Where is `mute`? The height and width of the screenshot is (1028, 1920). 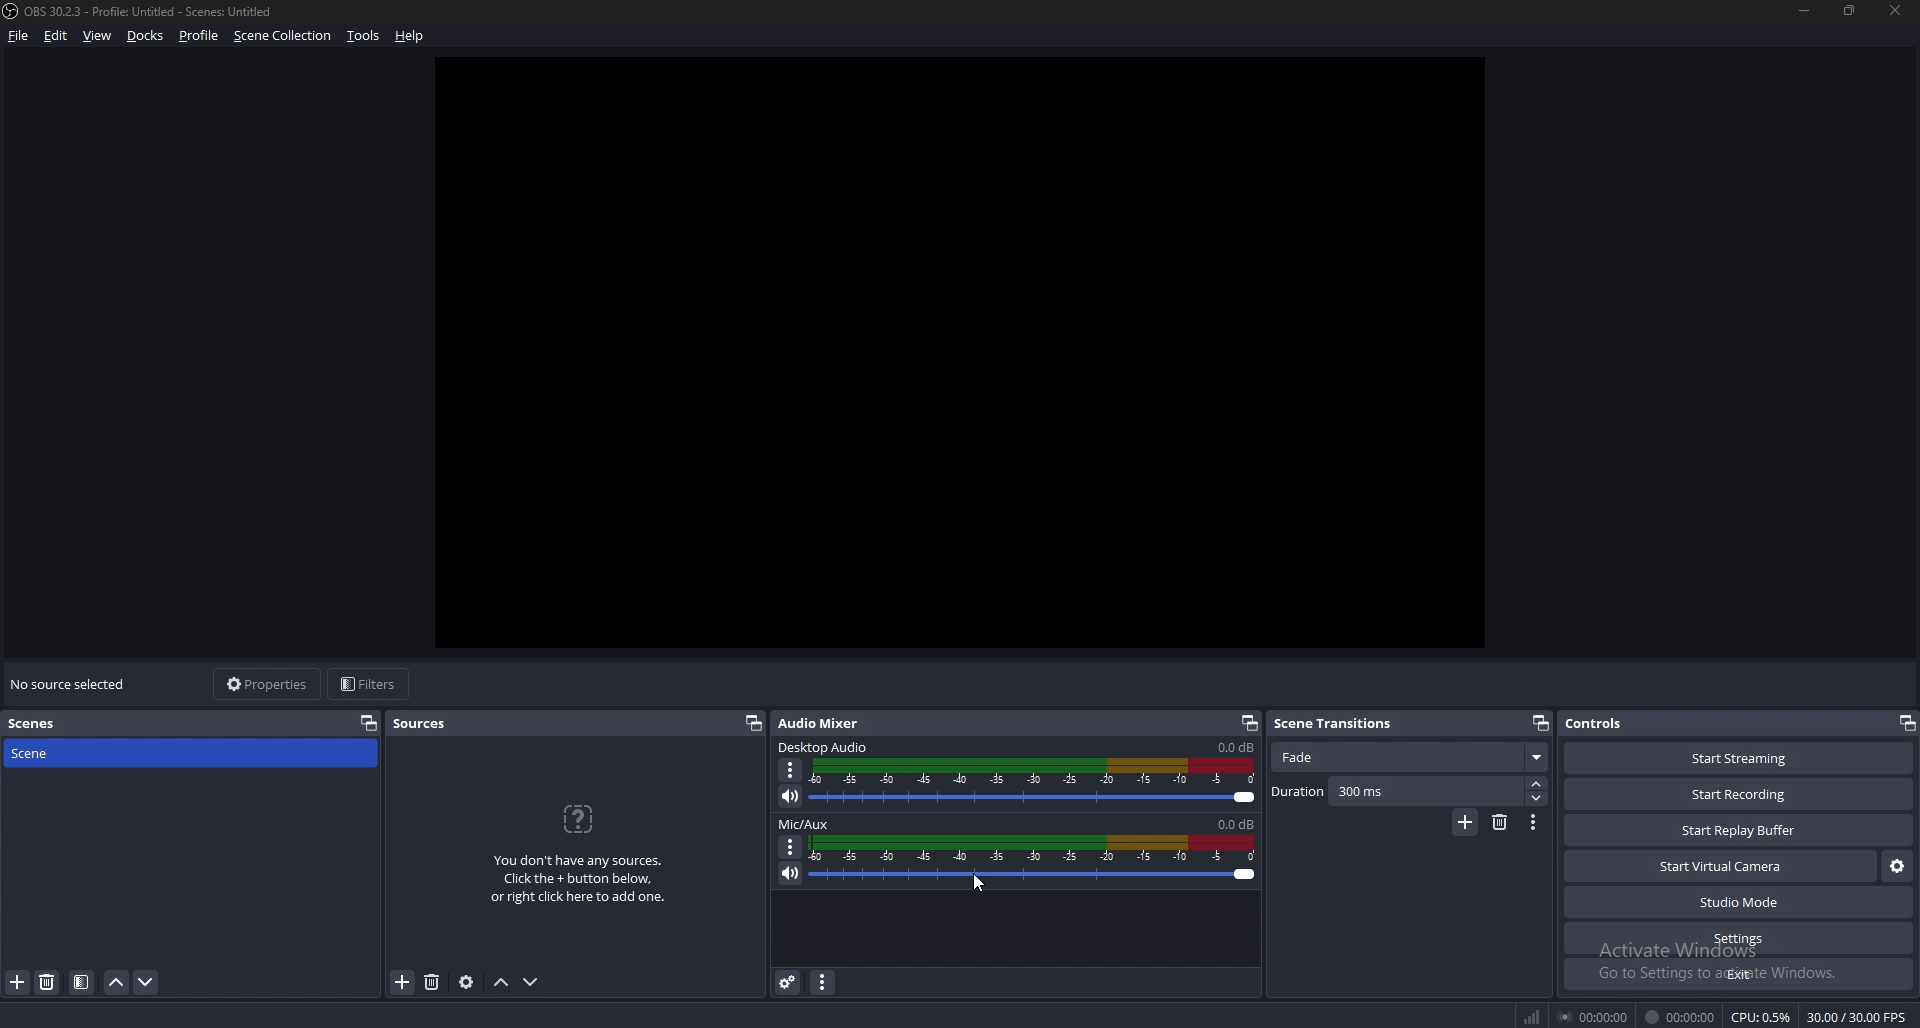
mute is located at coordinates (792, 795).